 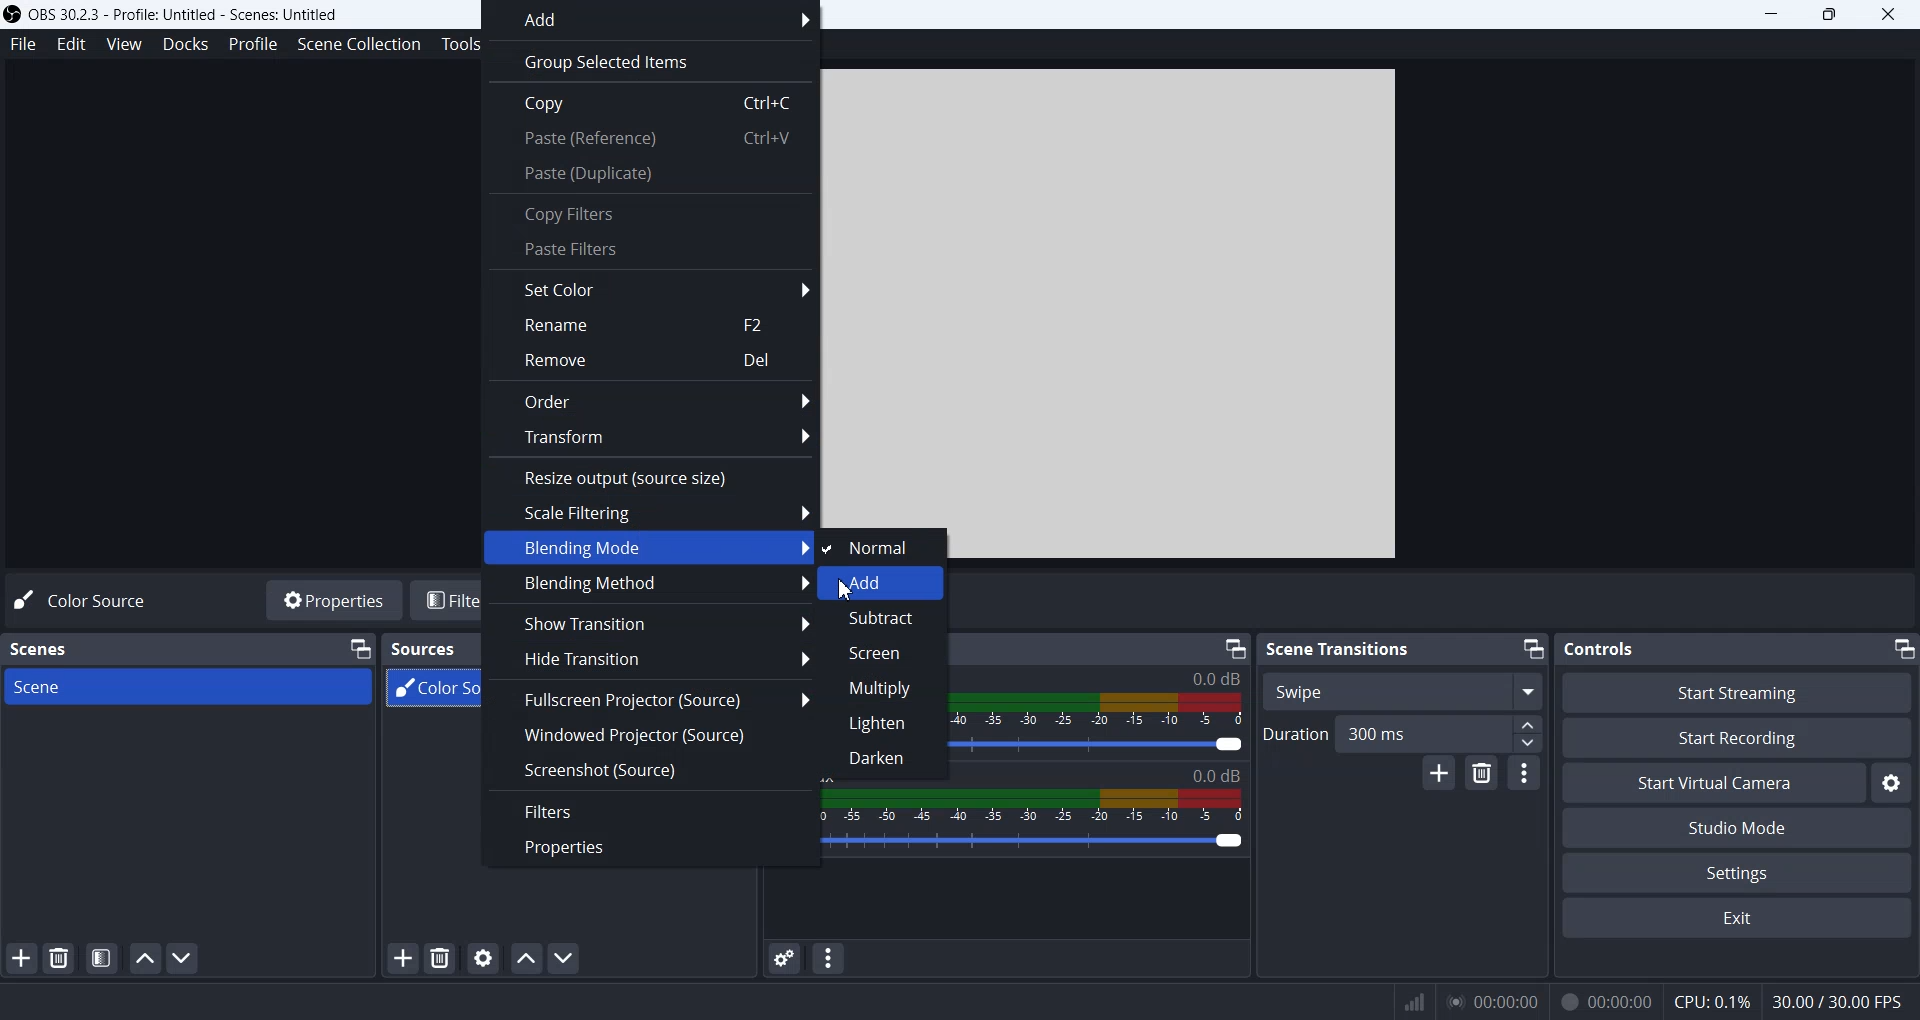 What do you see at coordinates (830, 958) in the screenshot?
I see `Audio mixer menu` at bounding box center [830, 958].